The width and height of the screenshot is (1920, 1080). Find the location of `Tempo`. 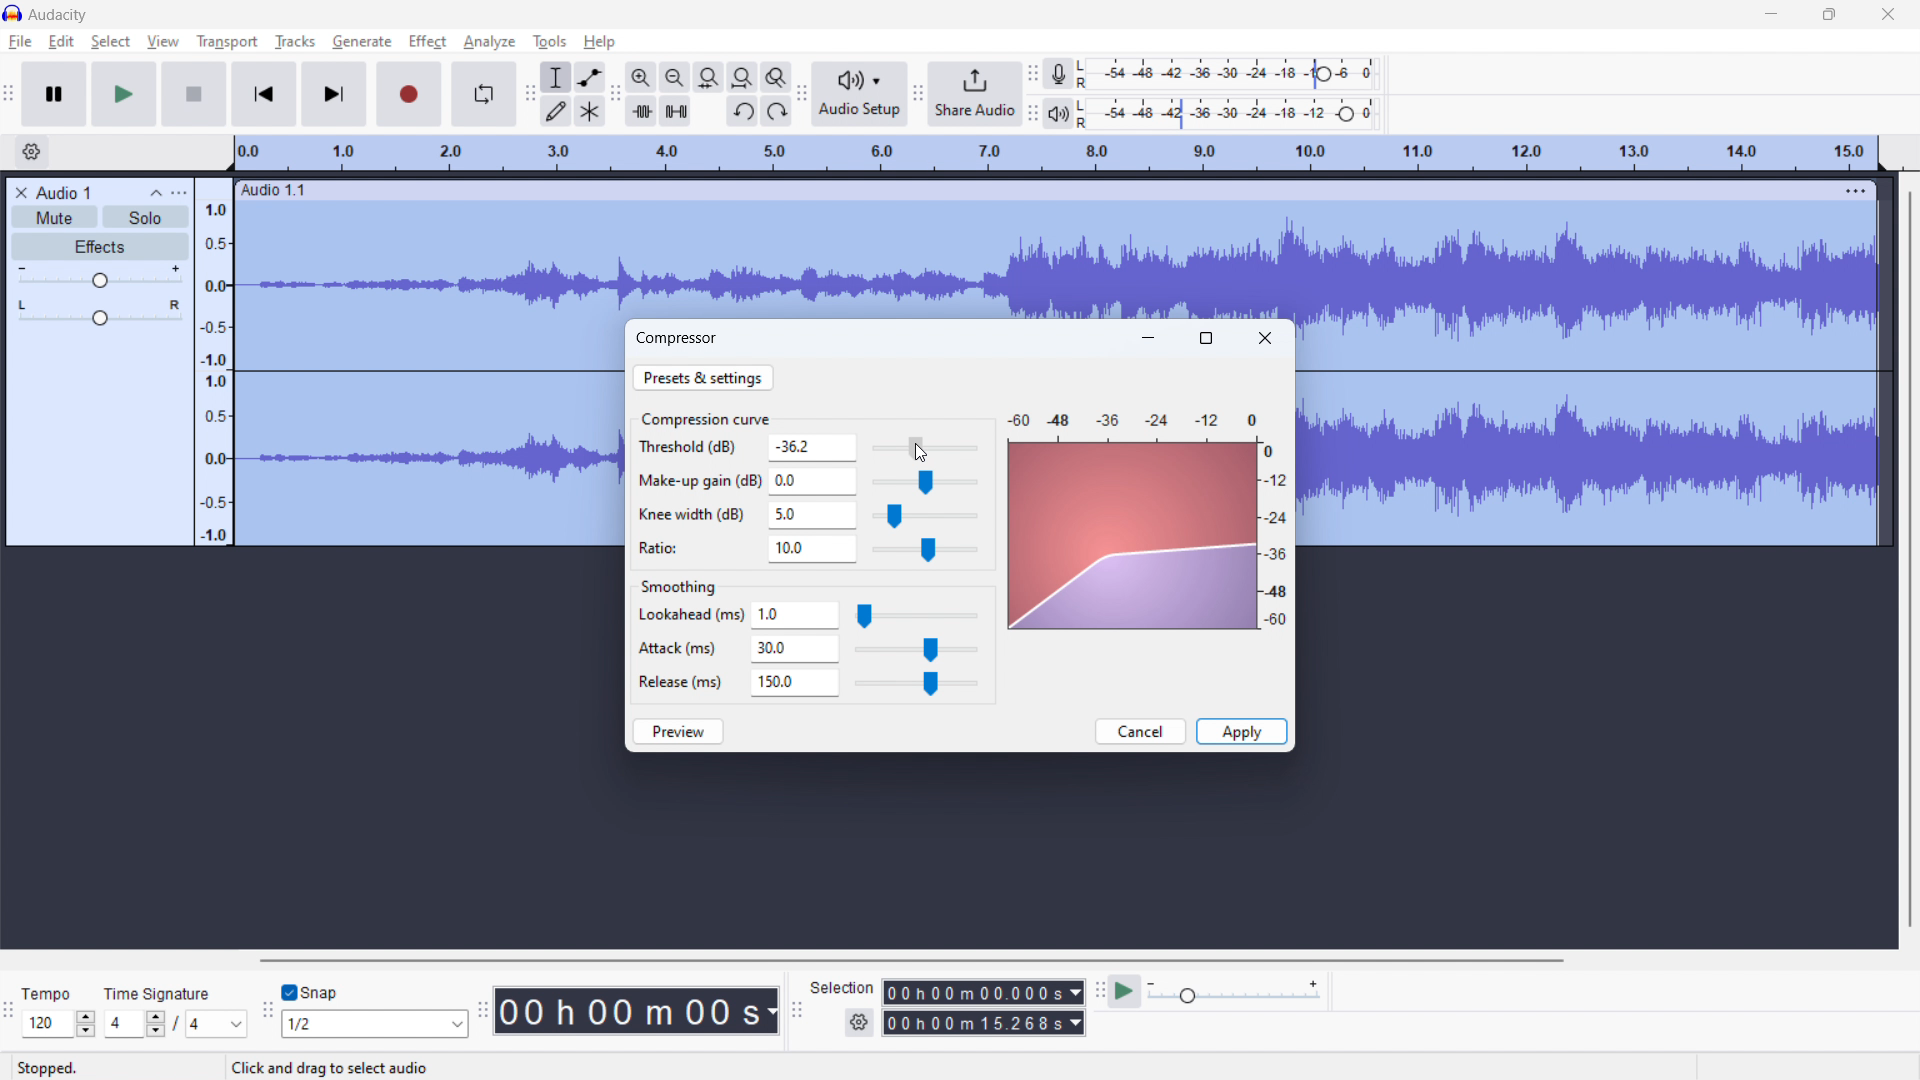

Tempo is located at coordinates (53, 988).